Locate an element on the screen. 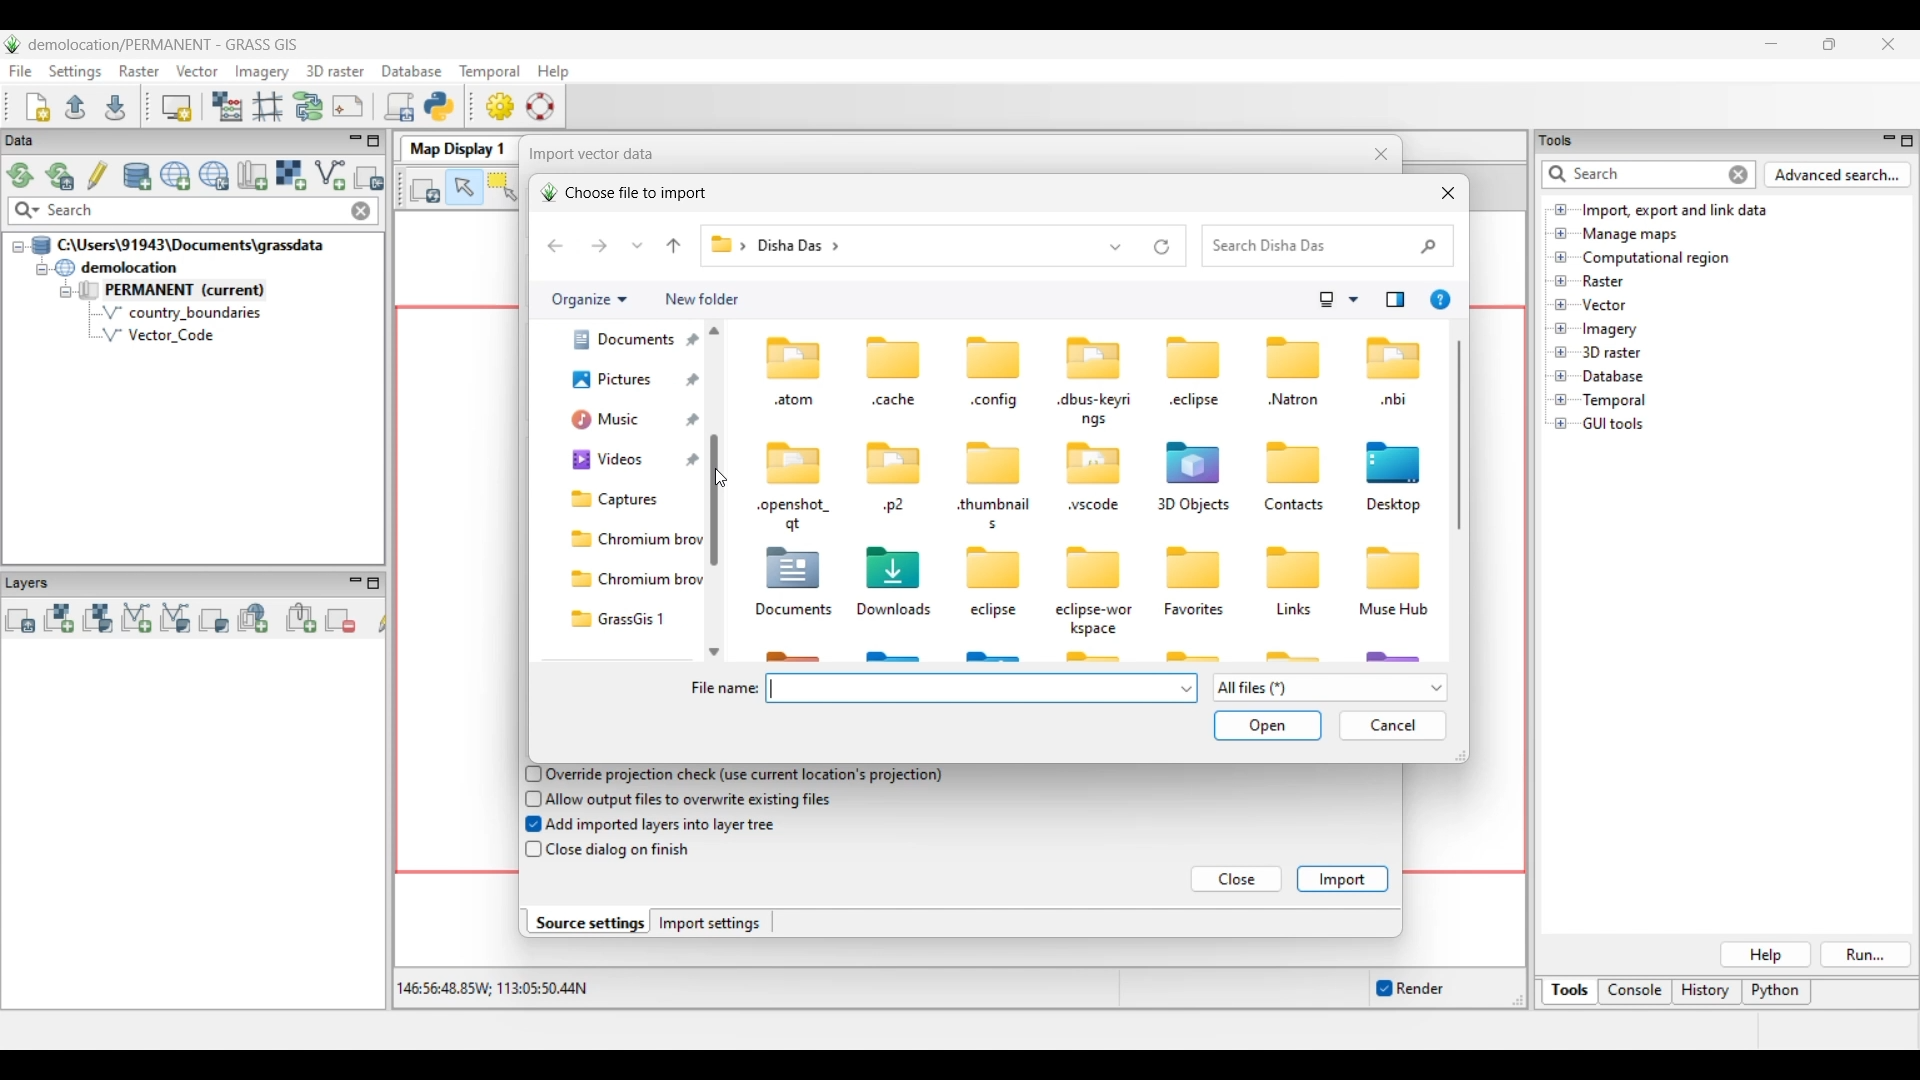 This screenshot has width=1920, height=1080. icon is located at coordinates (1293, 569).